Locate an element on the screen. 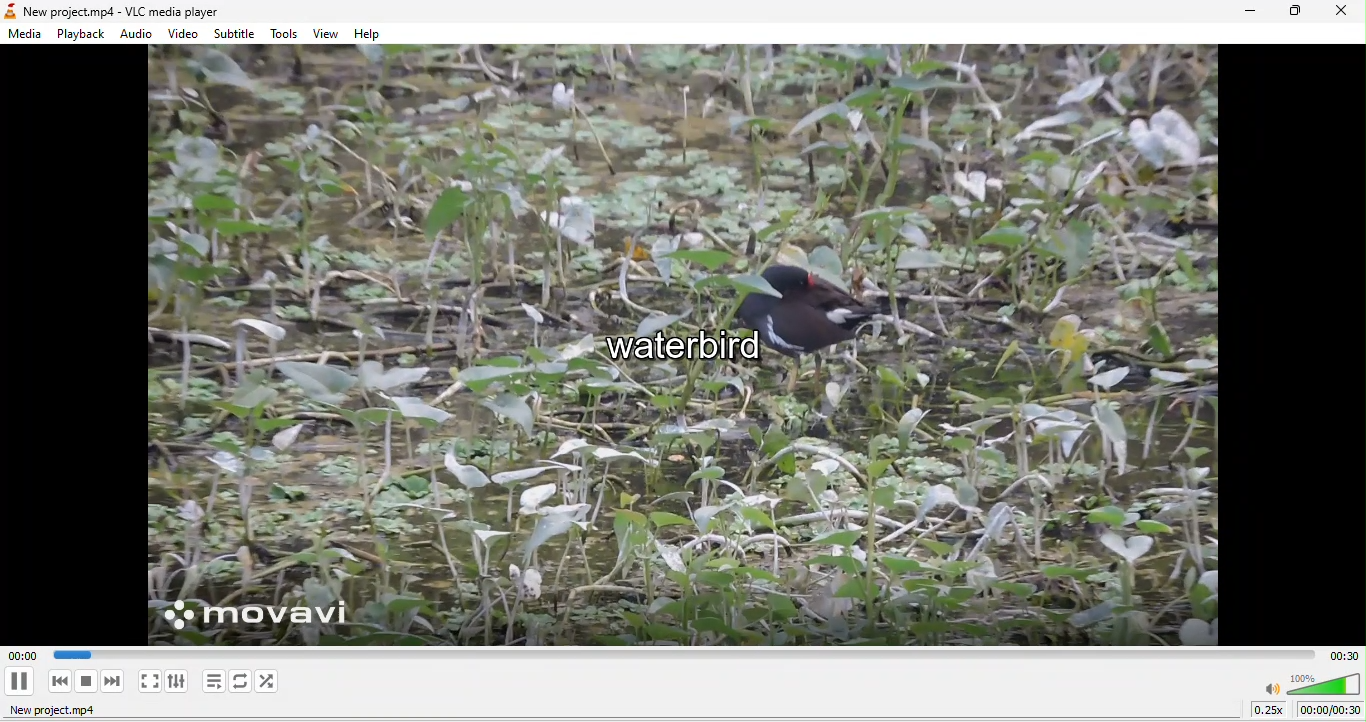  New project.mp4 - VLC media player is located at coordinates (117, 10).